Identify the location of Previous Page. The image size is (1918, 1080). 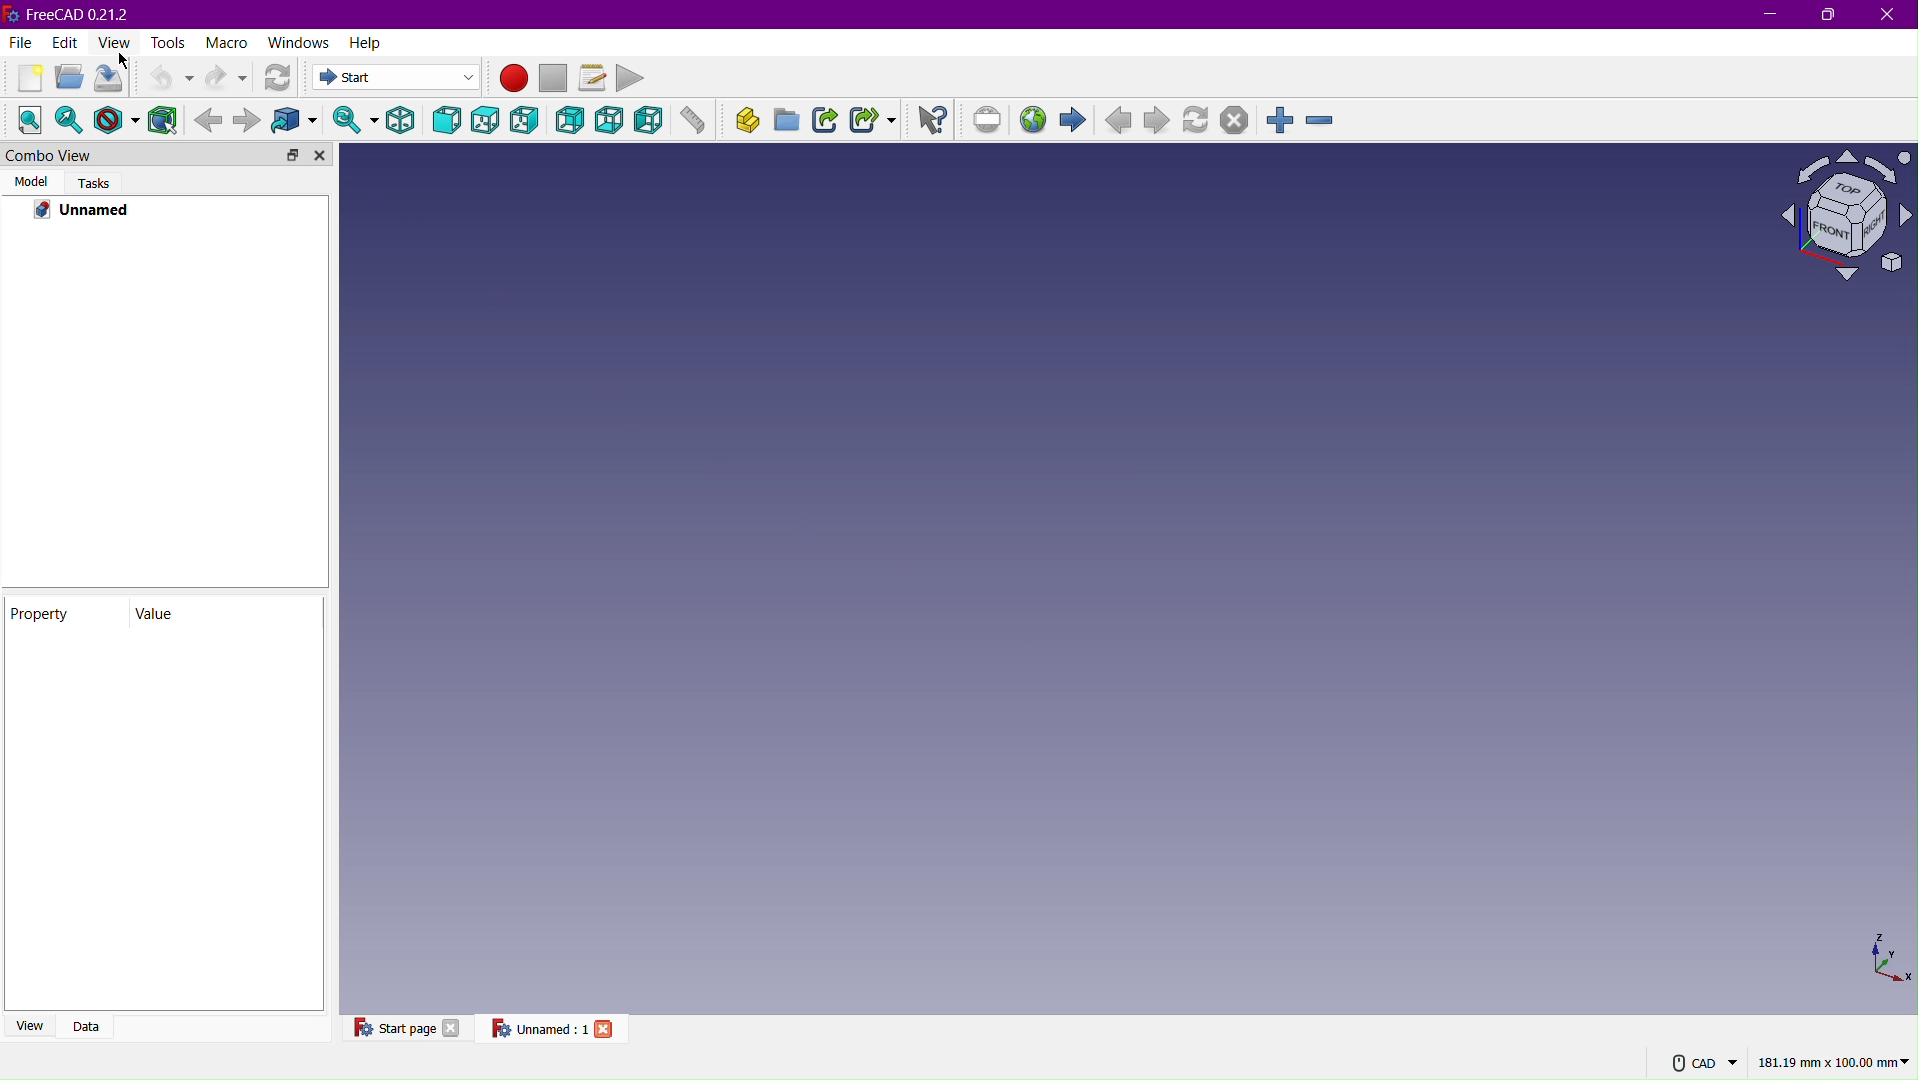
(1117, 122).